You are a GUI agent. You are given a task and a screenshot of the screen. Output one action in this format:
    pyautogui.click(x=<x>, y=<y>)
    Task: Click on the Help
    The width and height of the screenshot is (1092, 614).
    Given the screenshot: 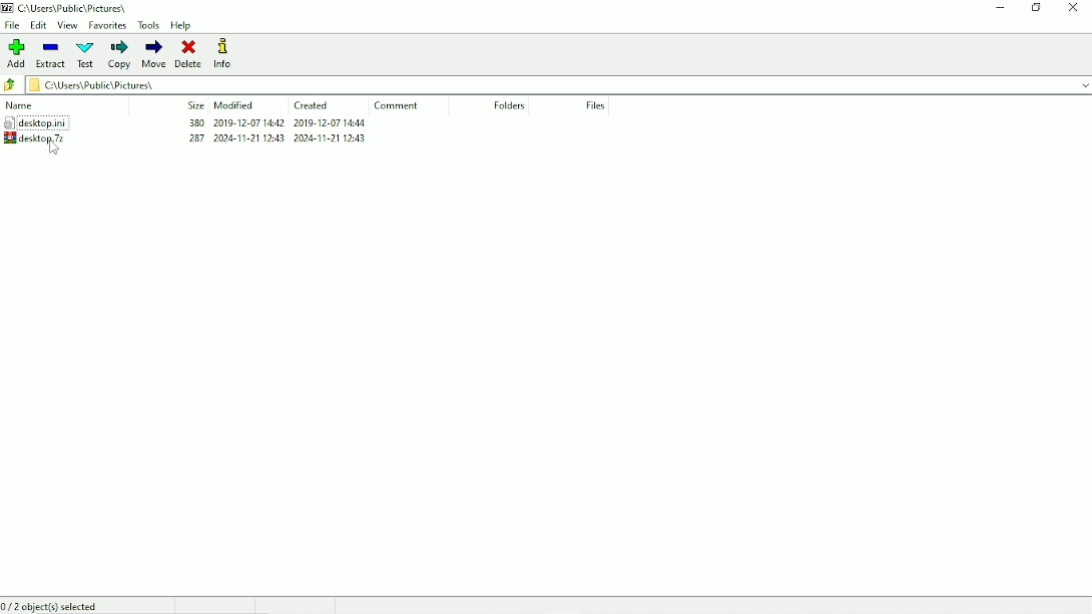 What is the action you would take?
    pyautogui.click(x=182, y=25)
    